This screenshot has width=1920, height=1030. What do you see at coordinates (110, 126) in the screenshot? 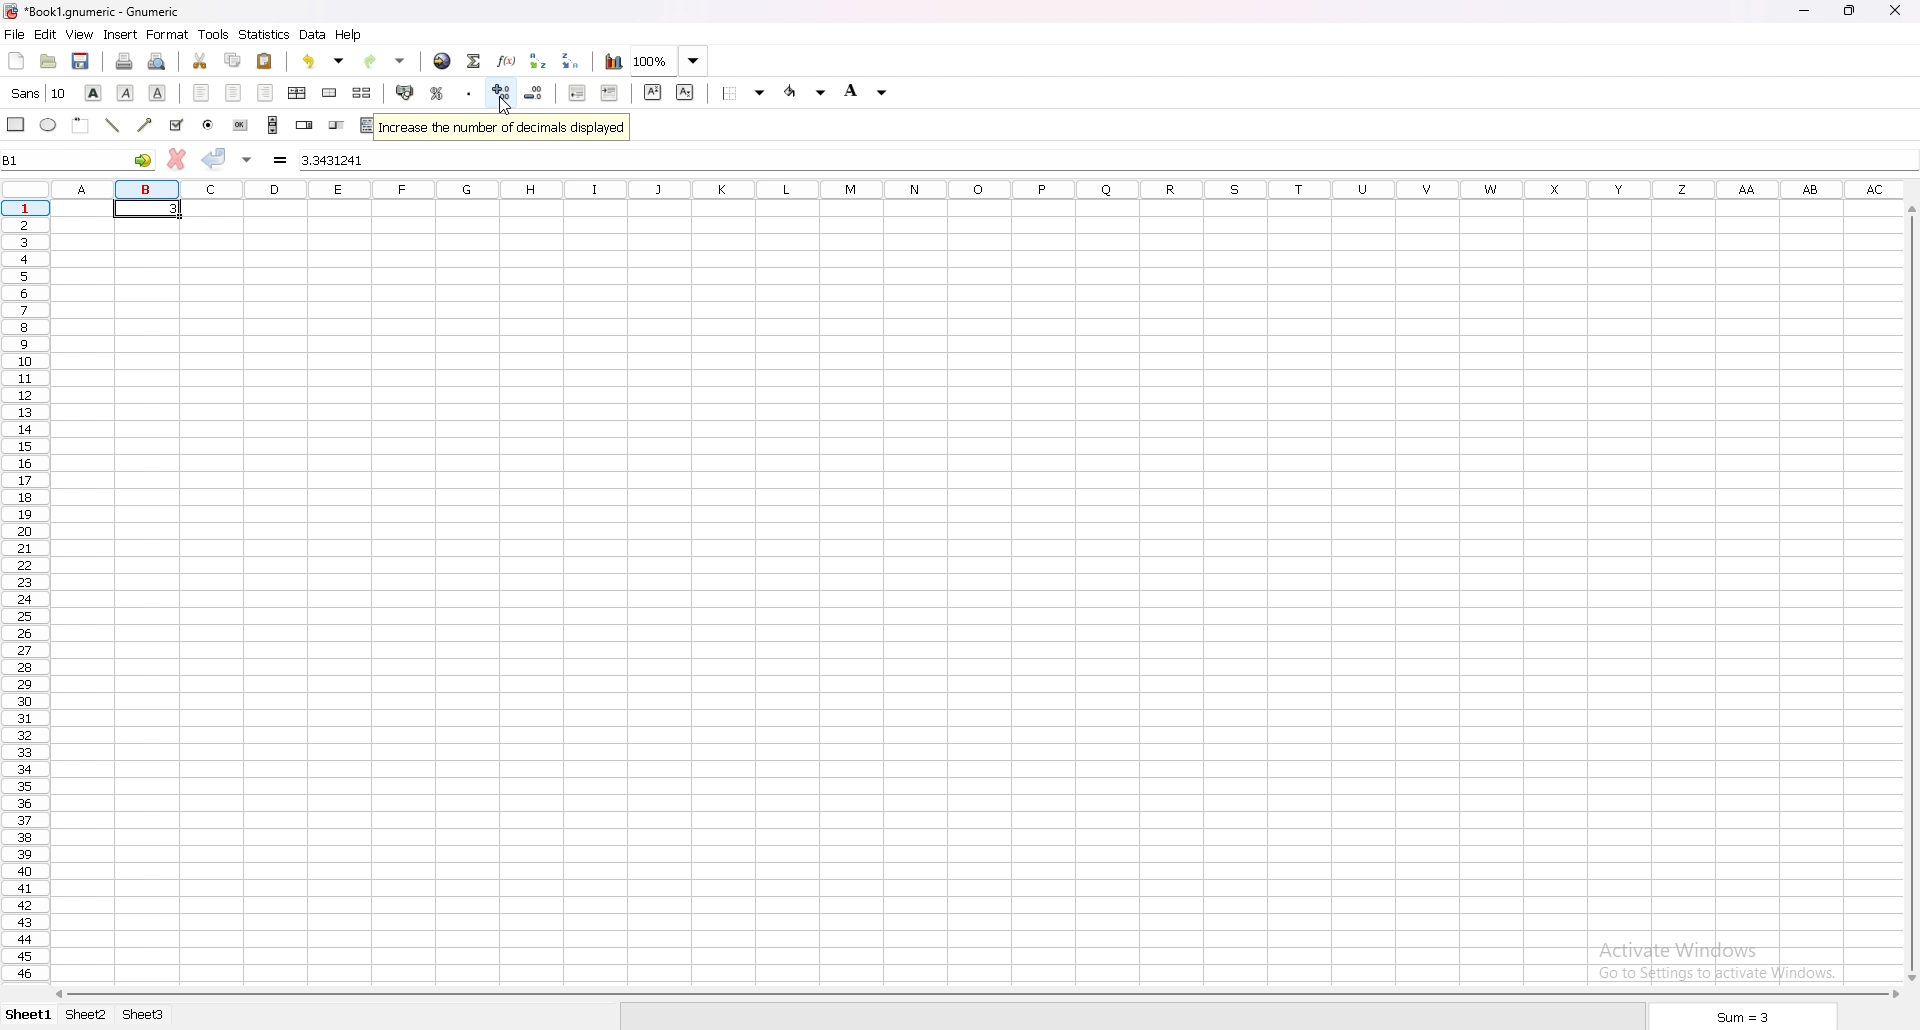
I see `line` at bounding box center [110, 126].